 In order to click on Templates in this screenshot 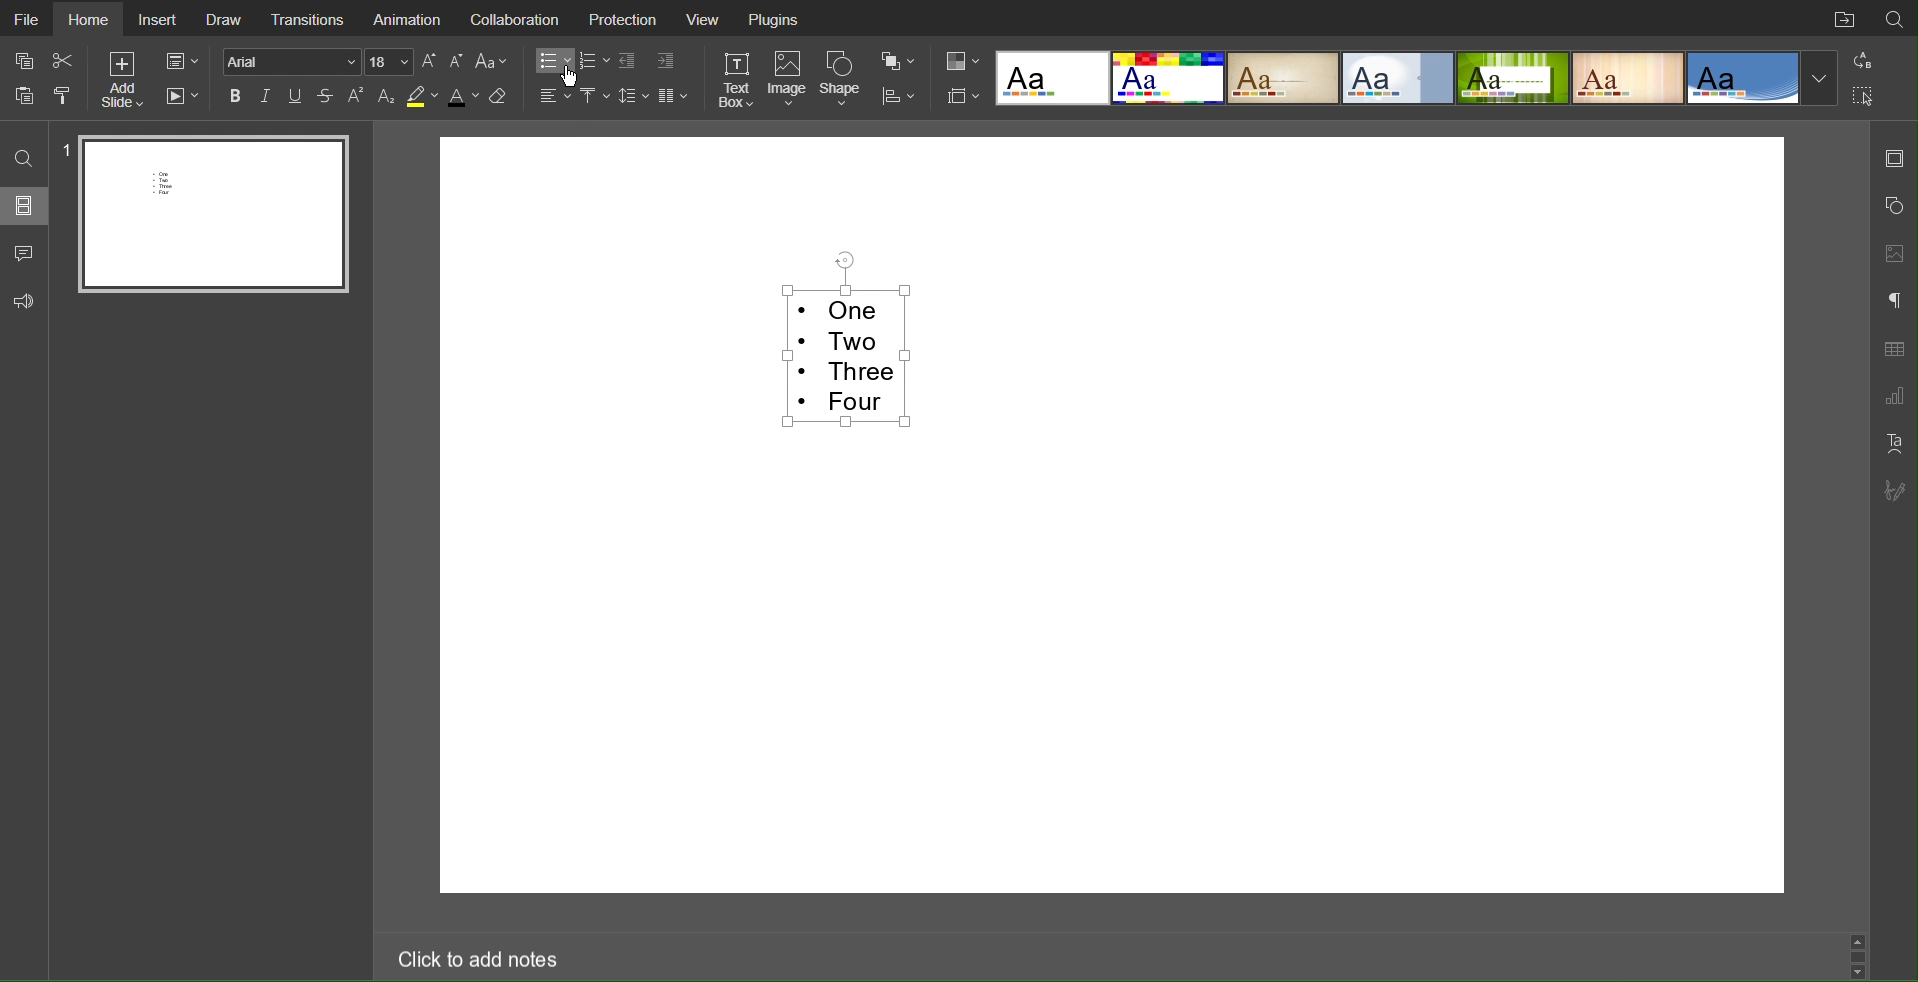, I will do `click(1415, 75)`.